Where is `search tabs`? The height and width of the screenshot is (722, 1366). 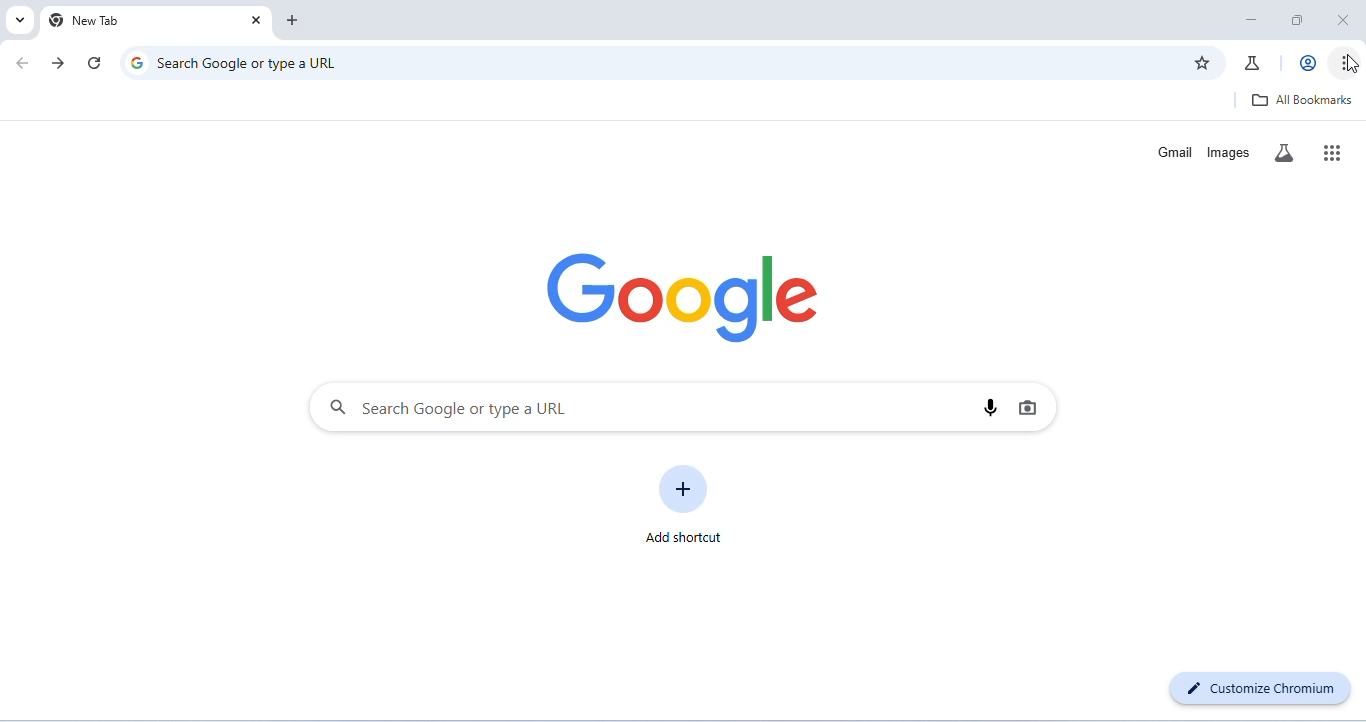
search tabs is located at coordinates (20, 21).